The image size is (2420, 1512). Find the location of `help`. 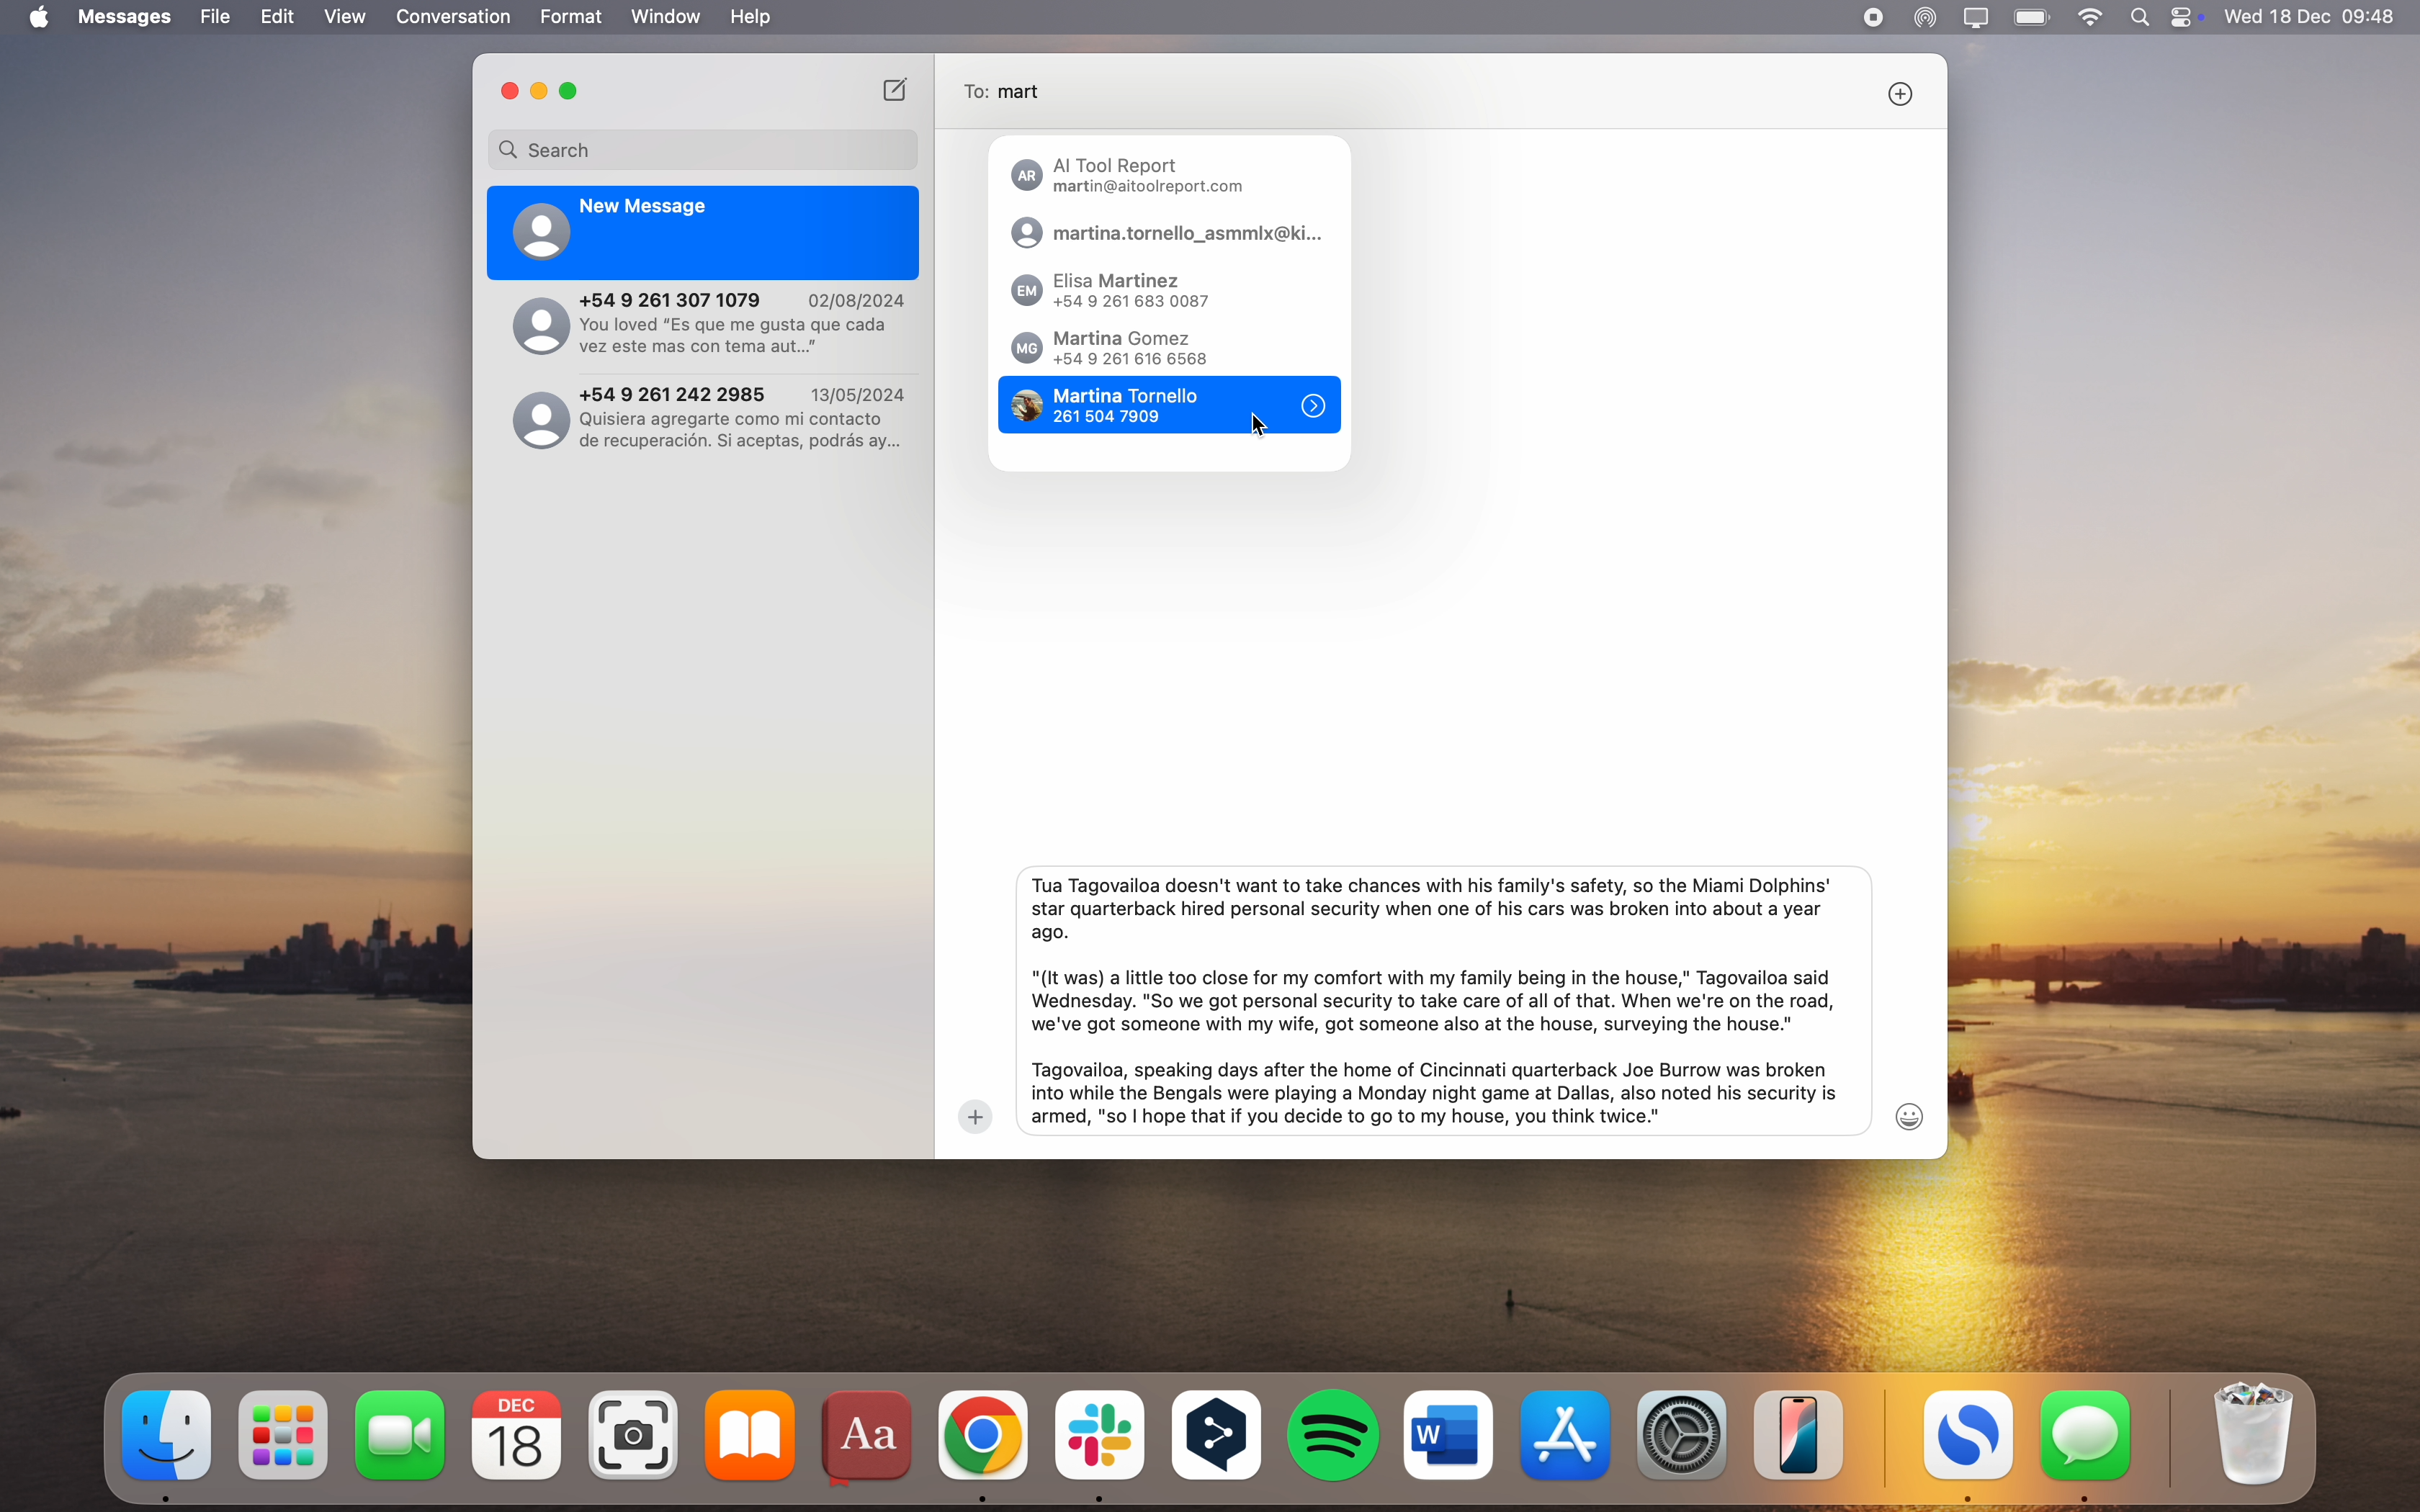

help is located at coordinates (750, 17).